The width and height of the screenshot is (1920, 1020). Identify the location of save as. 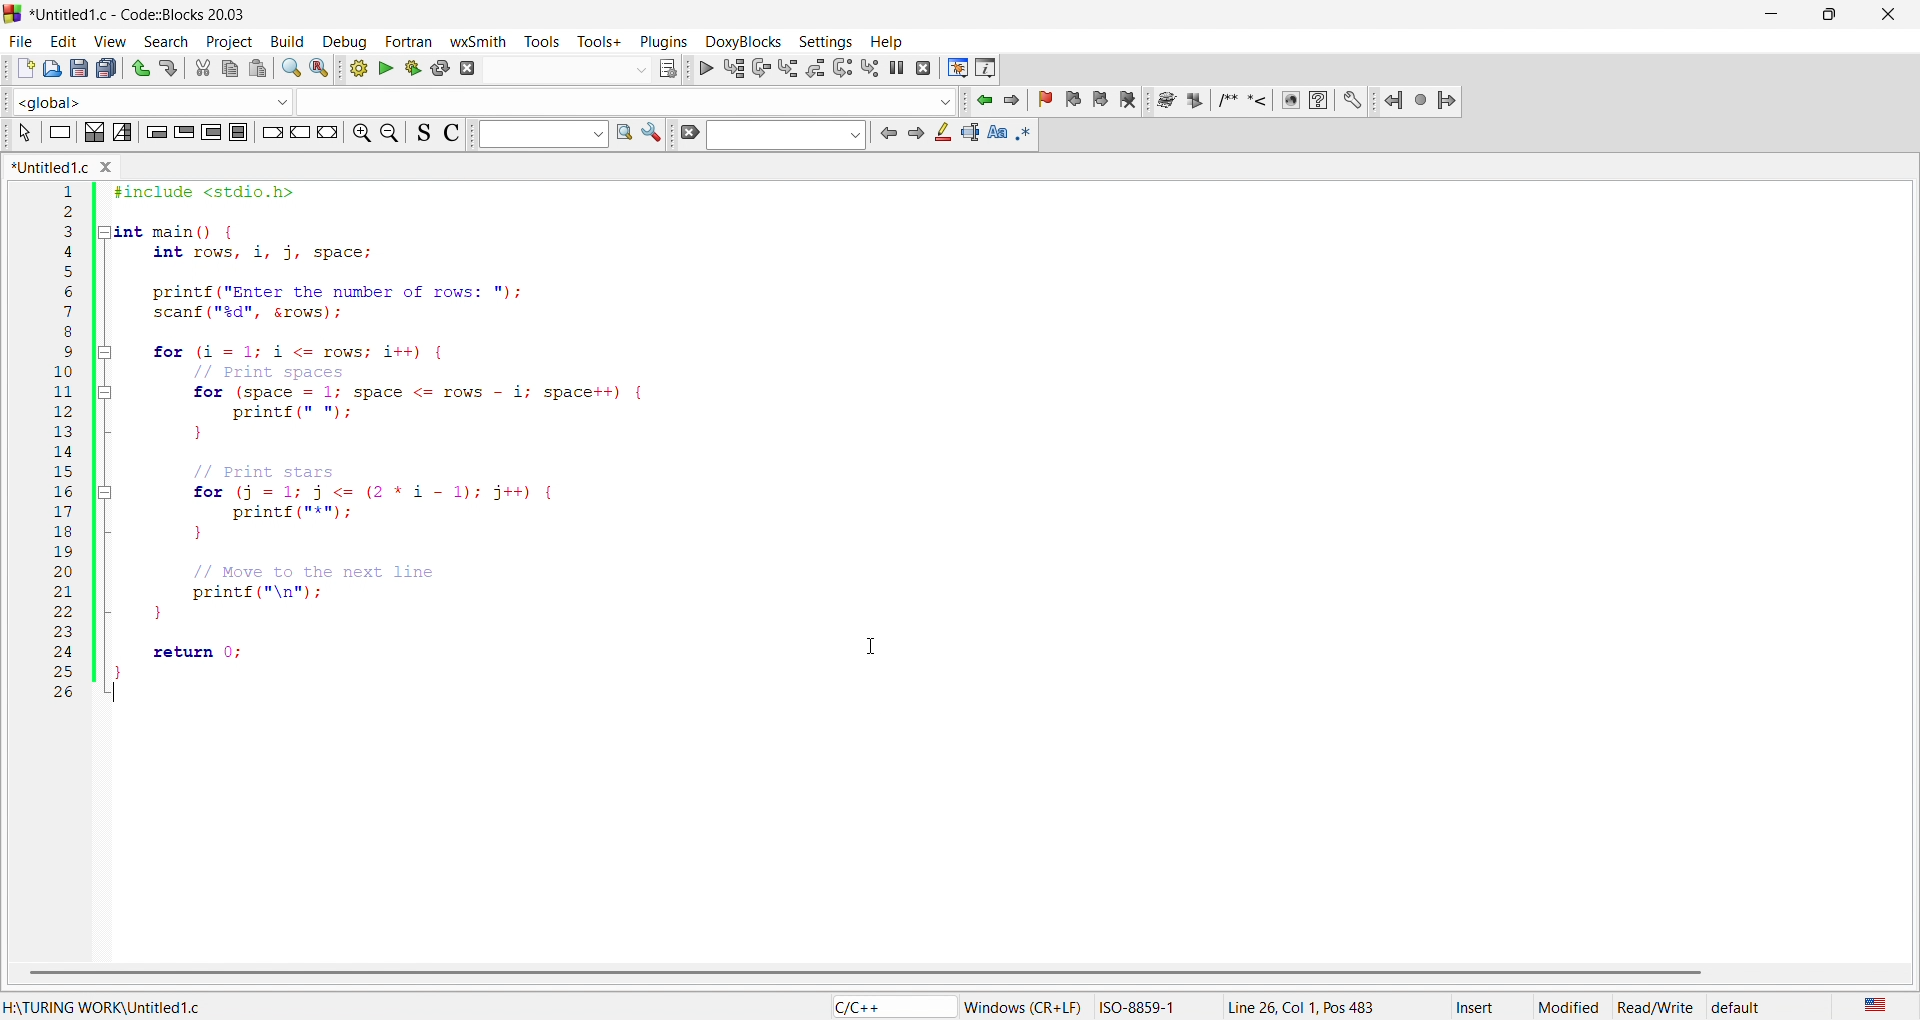
(74, 69).